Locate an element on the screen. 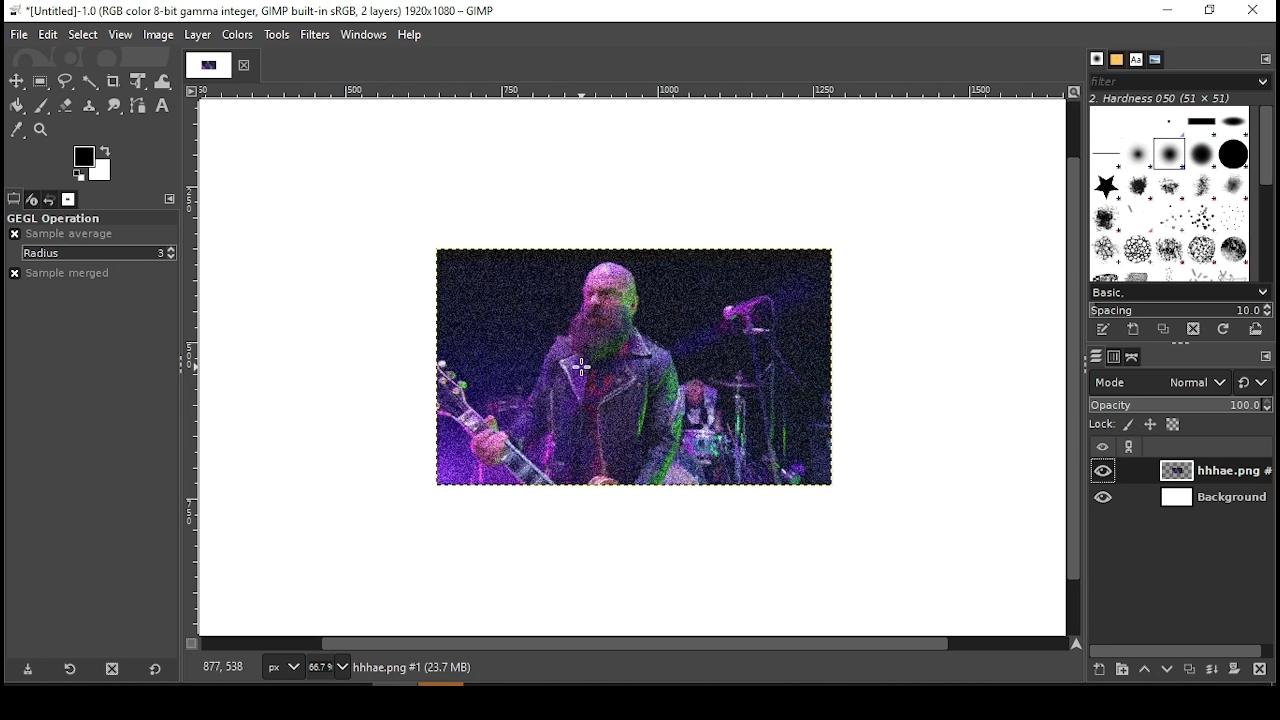  scroll bar is located at coordinates (1179, 648).